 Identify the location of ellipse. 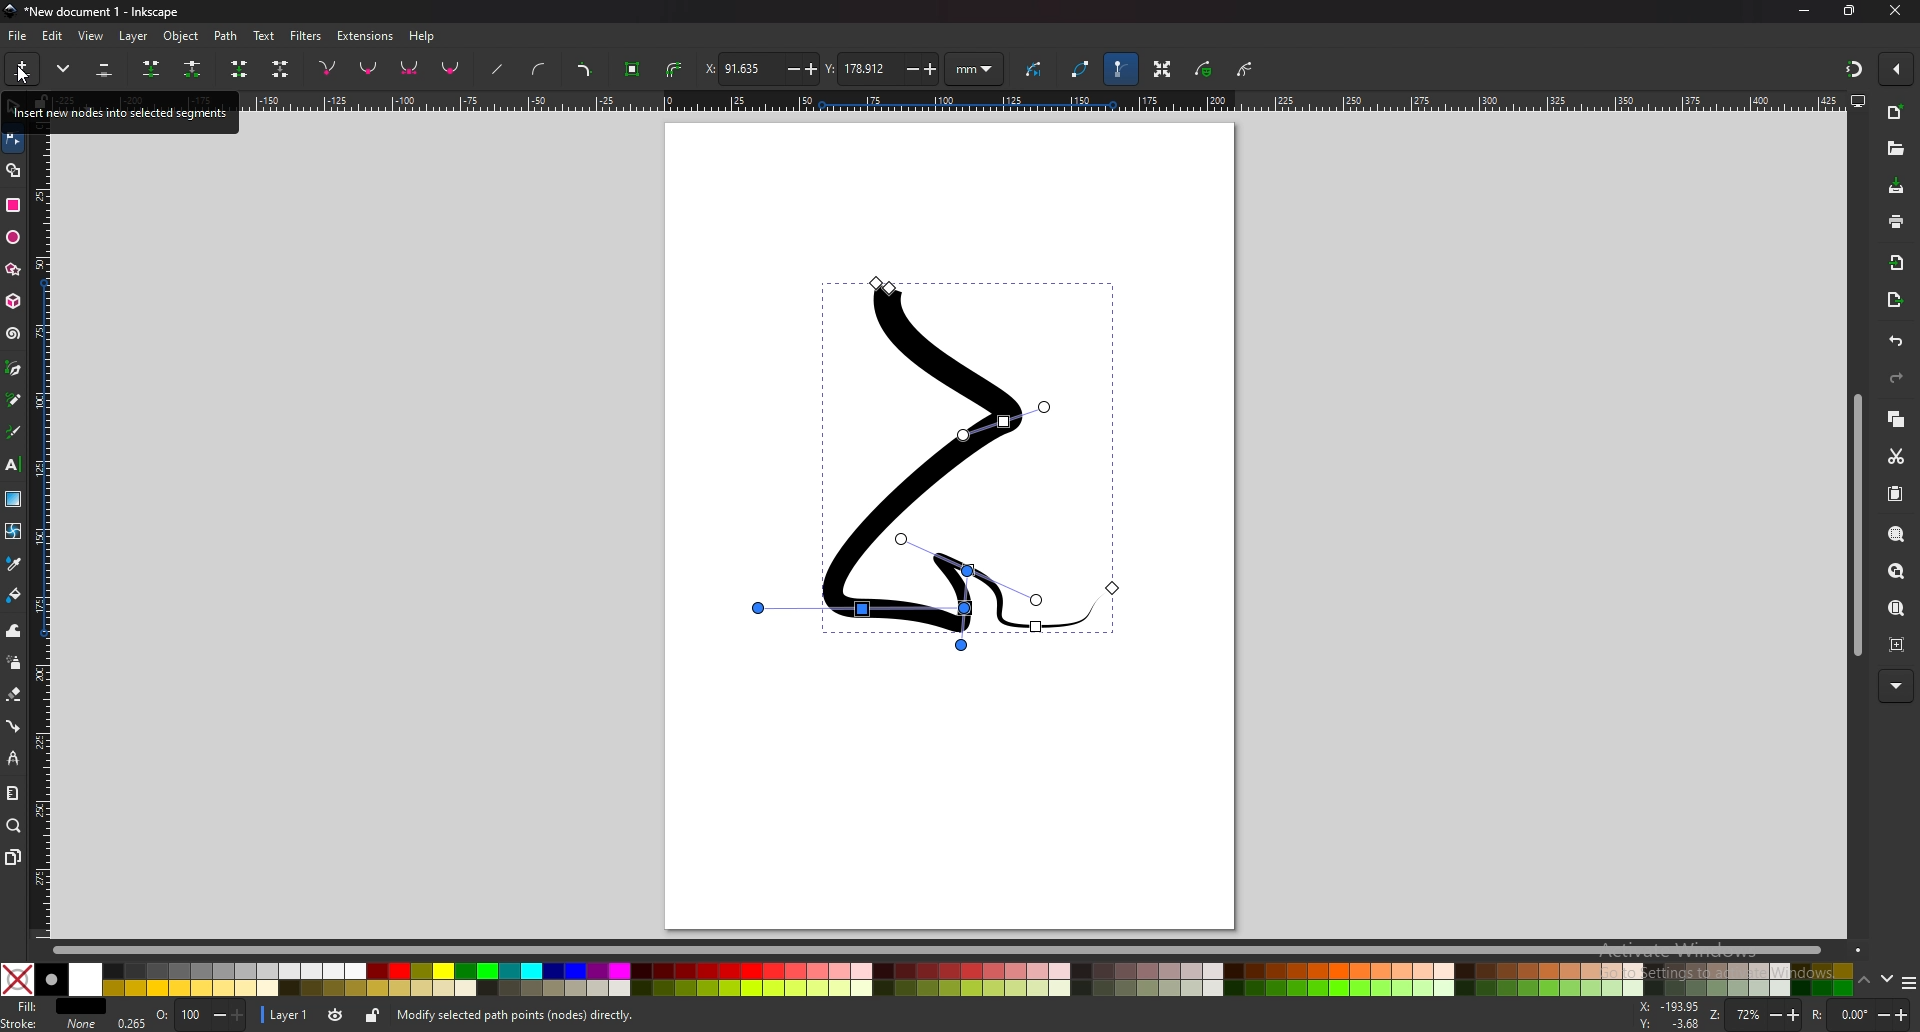
(12, 238).